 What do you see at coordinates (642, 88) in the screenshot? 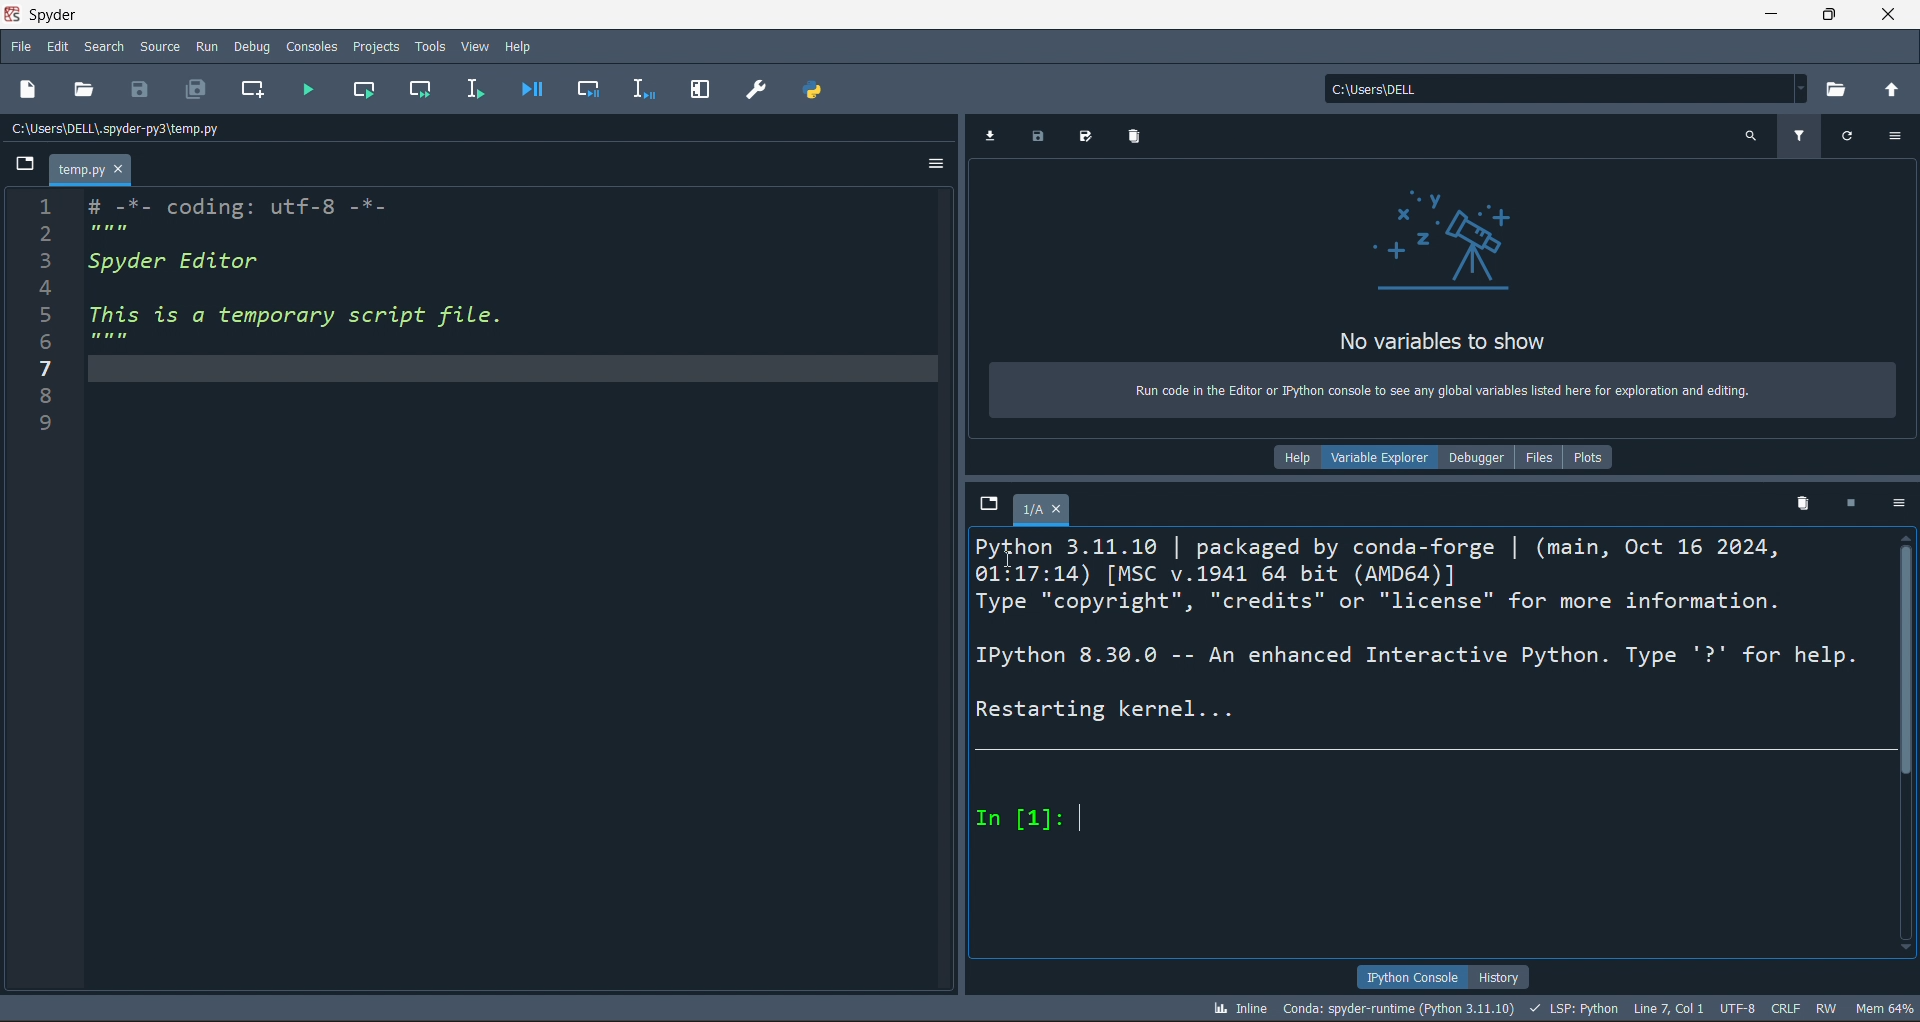
I see `debug line` at bounding box center [642, 88].